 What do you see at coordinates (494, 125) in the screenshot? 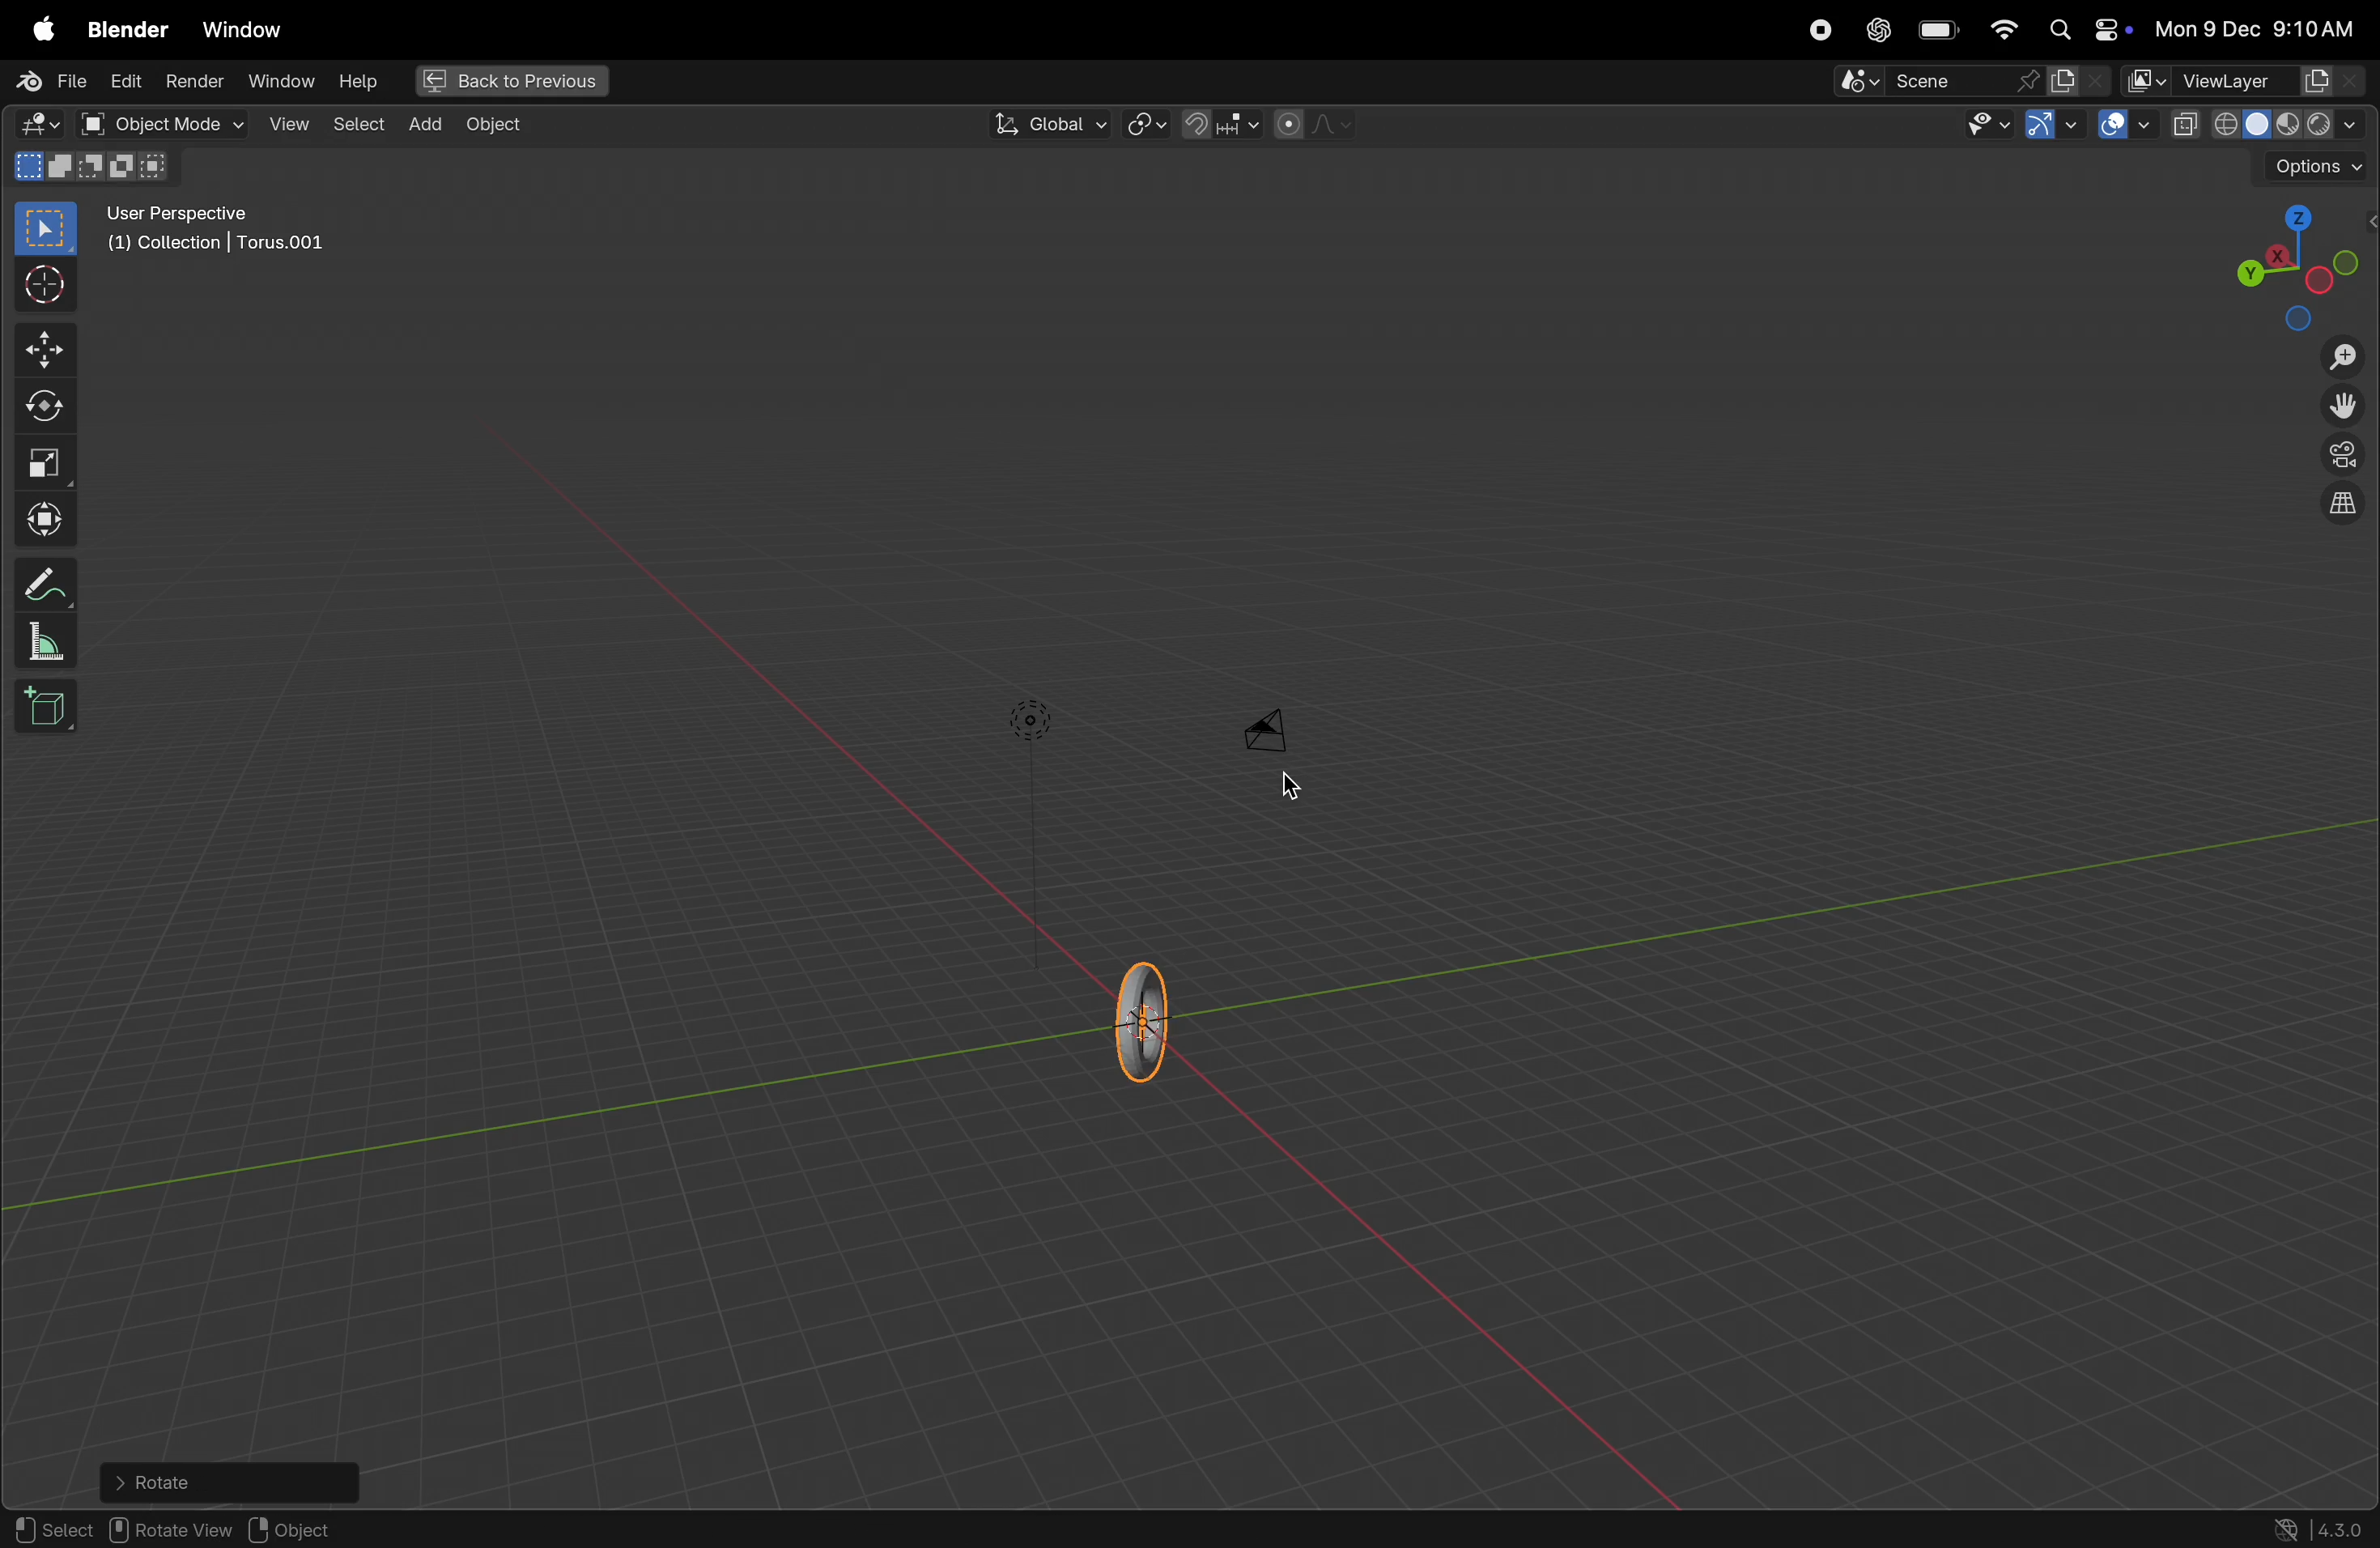
I see `object` at bounding box center [494, 125].